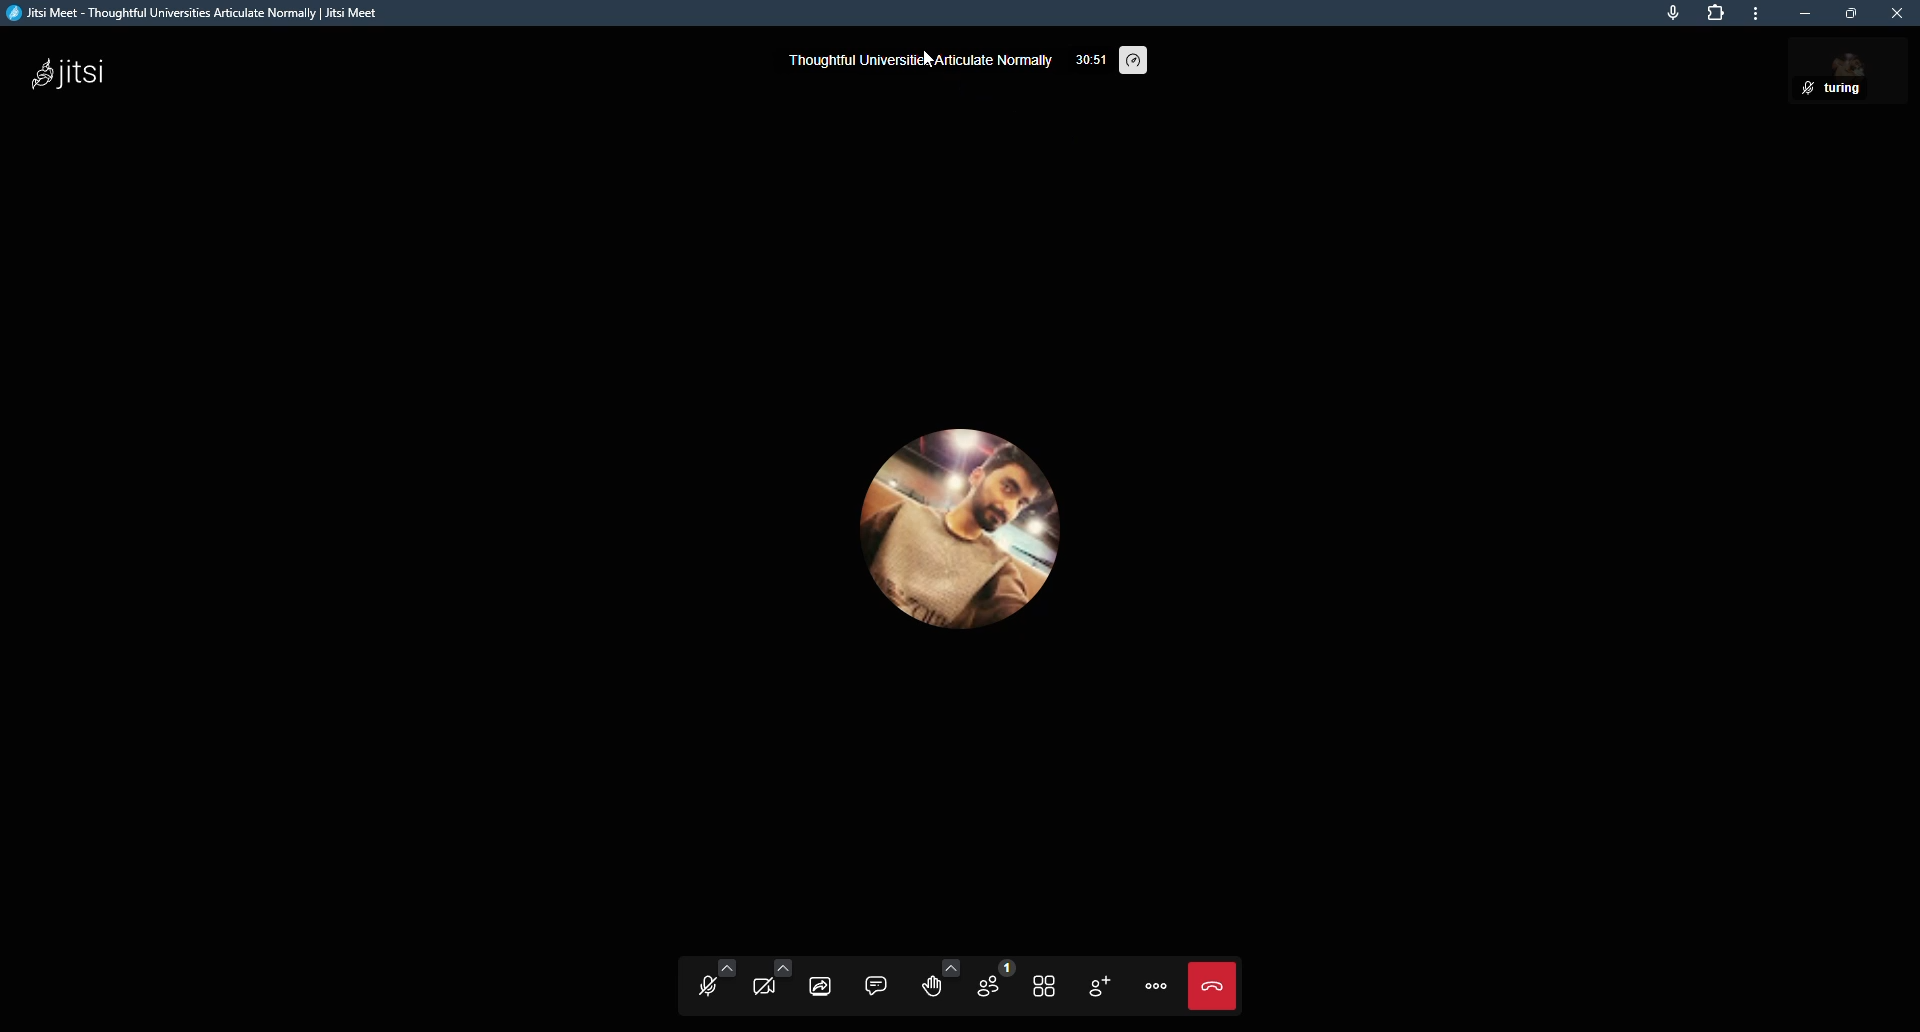  I want to click on profile picture, so click(973, 529).